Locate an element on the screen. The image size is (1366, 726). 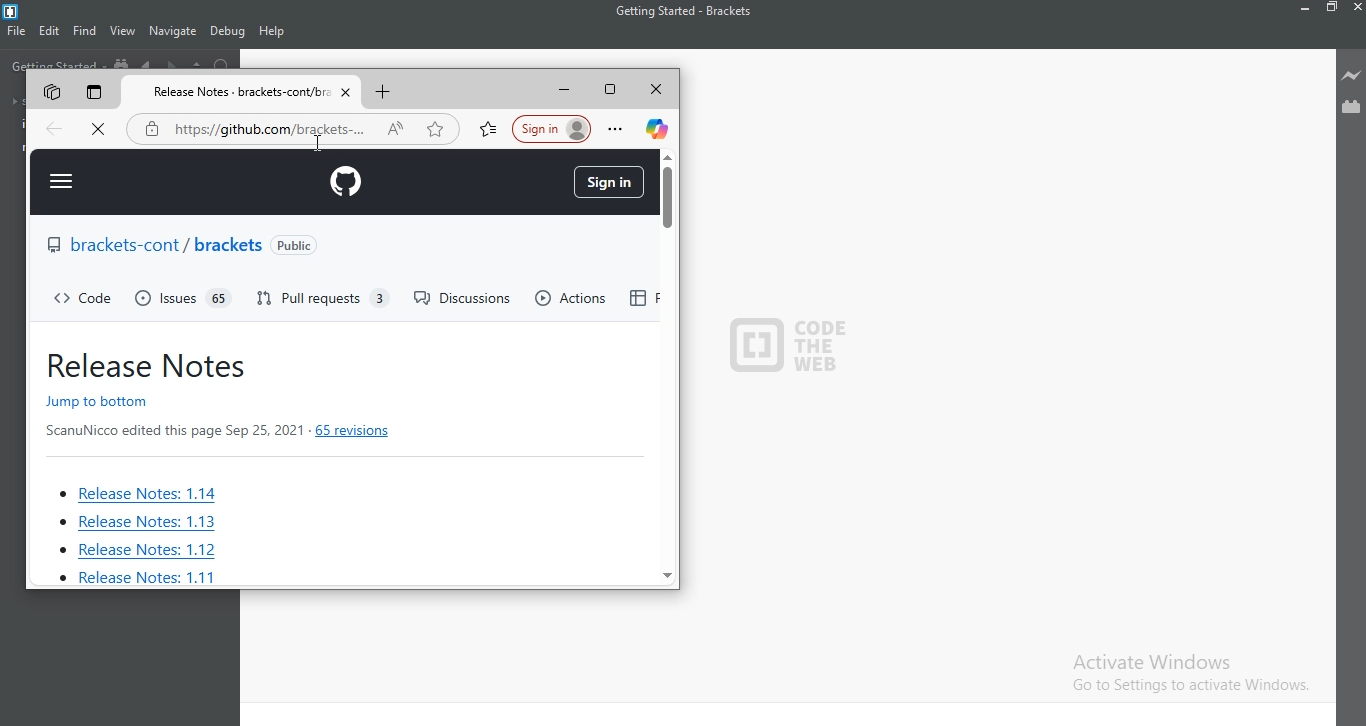
Extension Manager is located at coordinates (1353, 111).